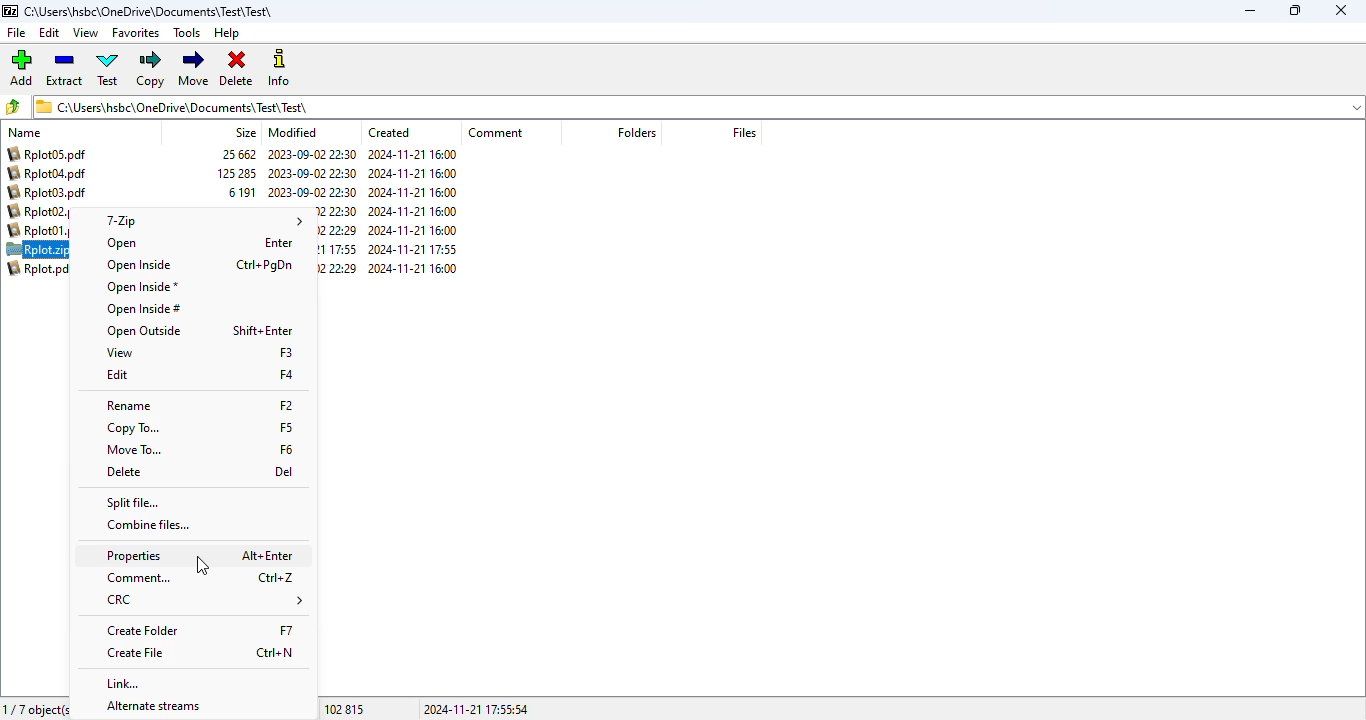  I want to click on name, so click(24, 133).